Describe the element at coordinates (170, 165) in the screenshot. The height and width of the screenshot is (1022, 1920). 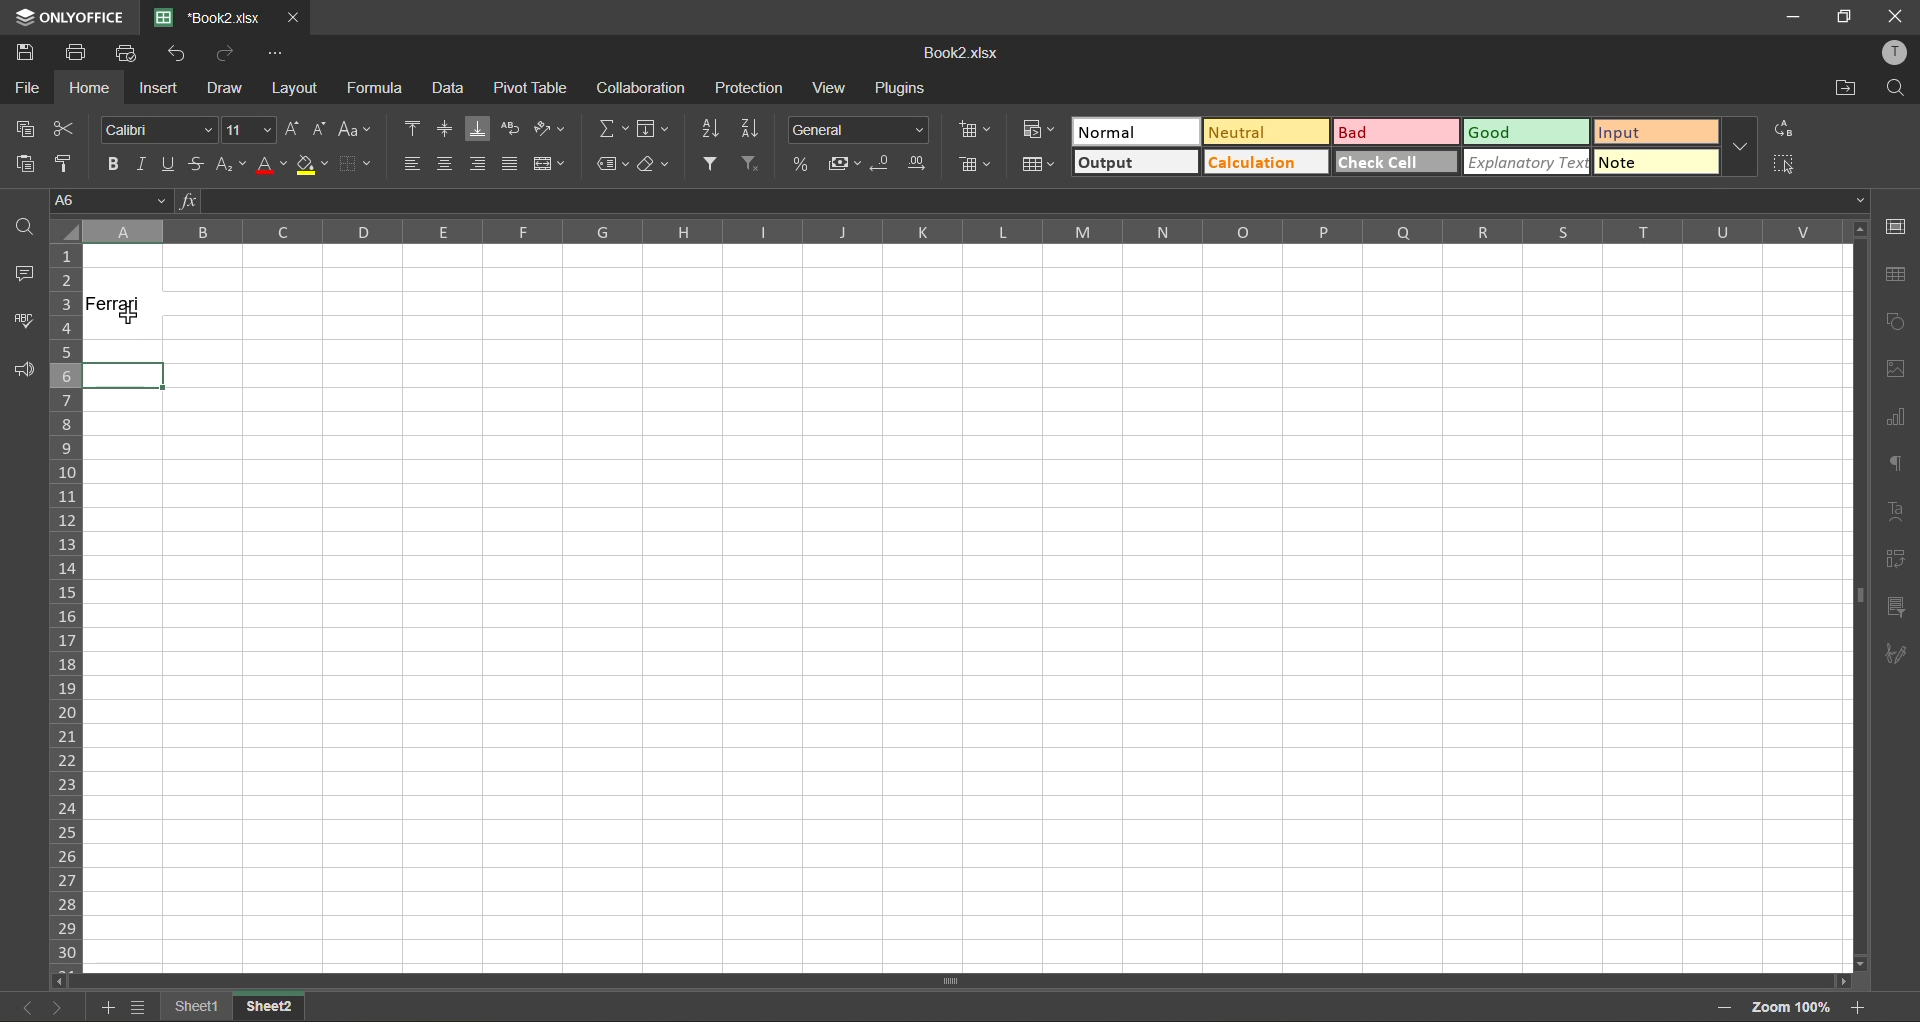
I see `underline` at that location.